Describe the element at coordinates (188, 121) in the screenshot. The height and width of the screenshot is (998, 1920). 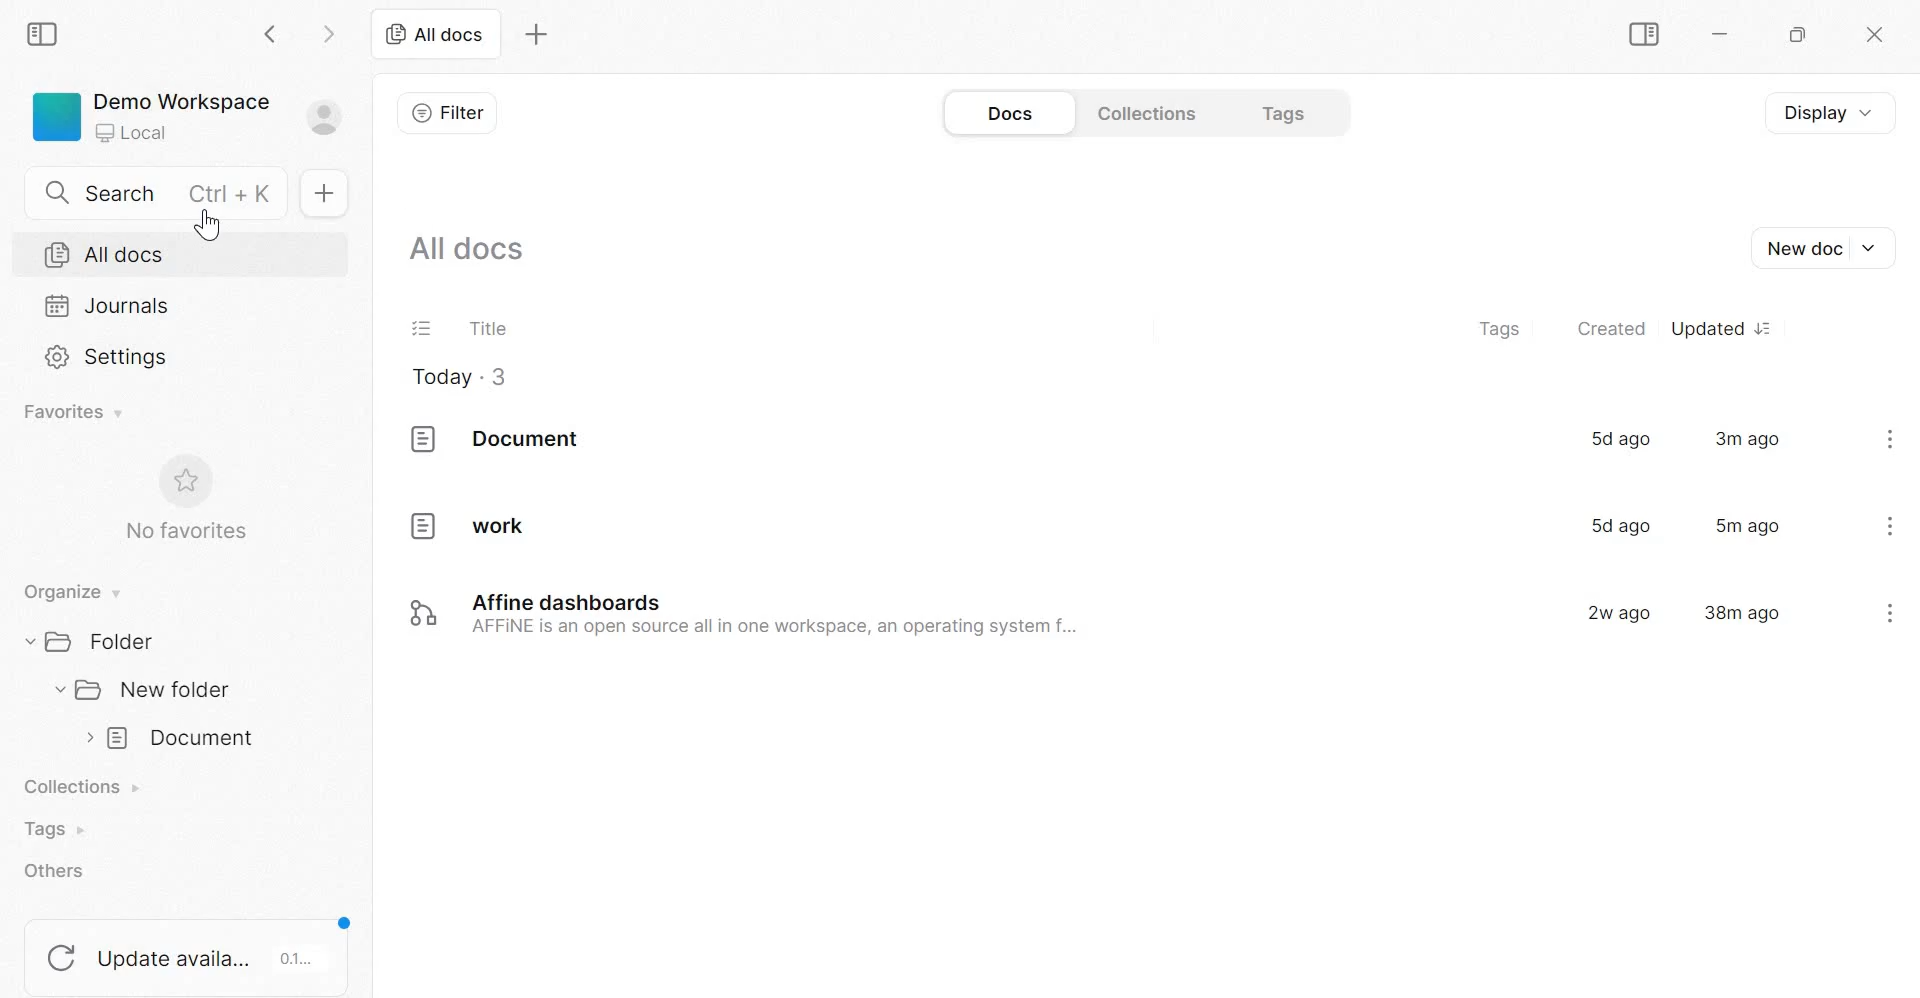
I see `Demo workspace` at that location.